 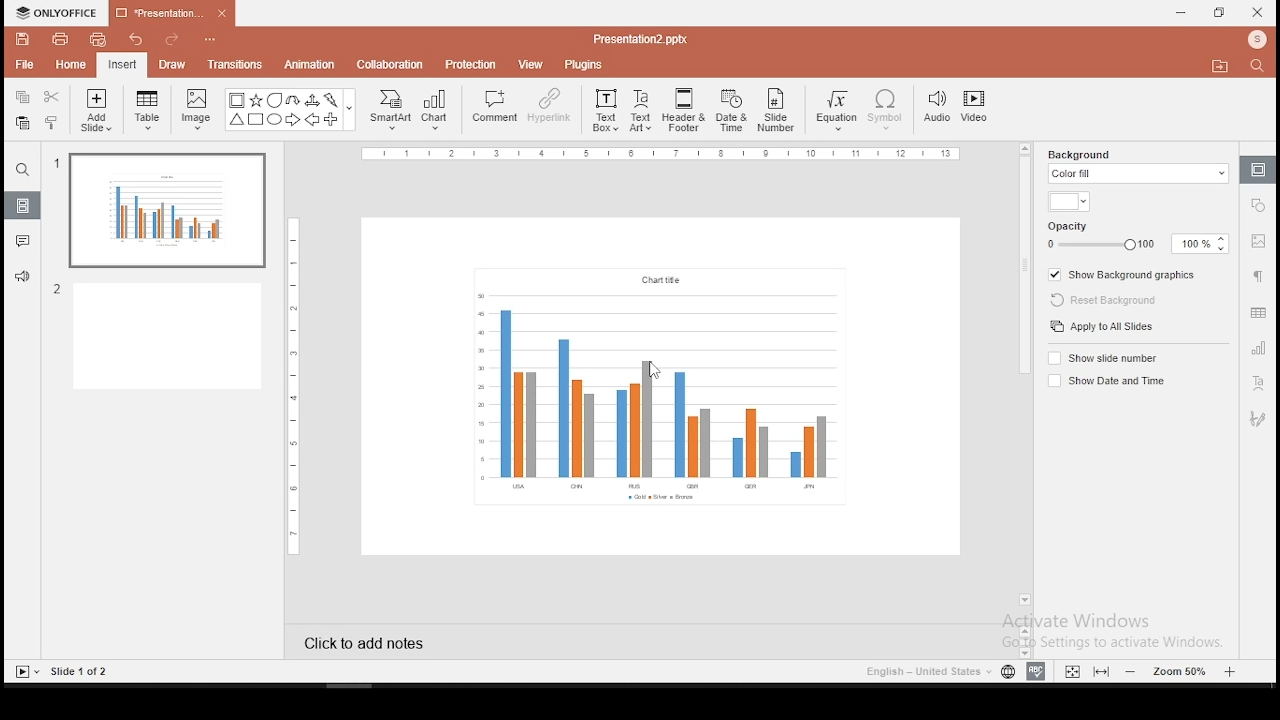 What do you see at coordinates (164, 212) in the screenshot?
I see `slide 1` at bounding box center [164, 212].